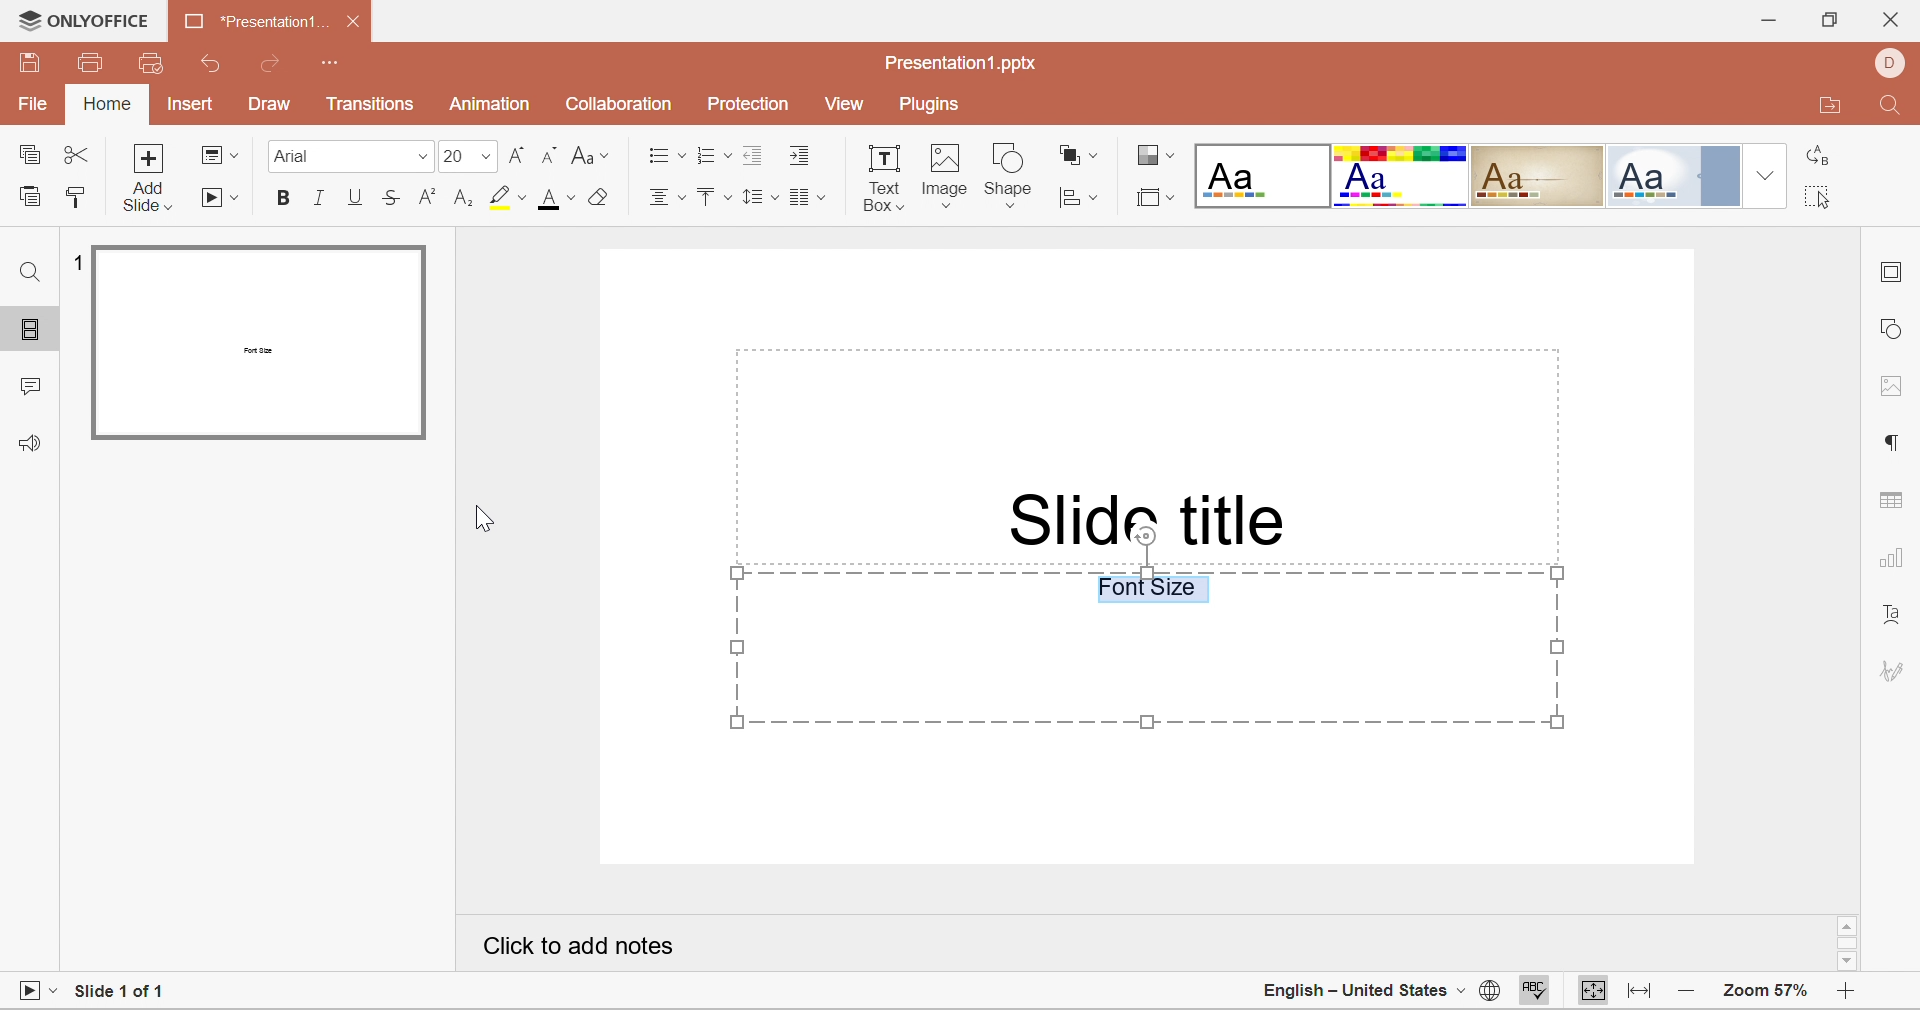 The width and height of the screenshot is (1920, 1010). What do you see at coordinates (1148, 587) in the screenshot?
I see `Font Size` at bounding box center [1148, 587].